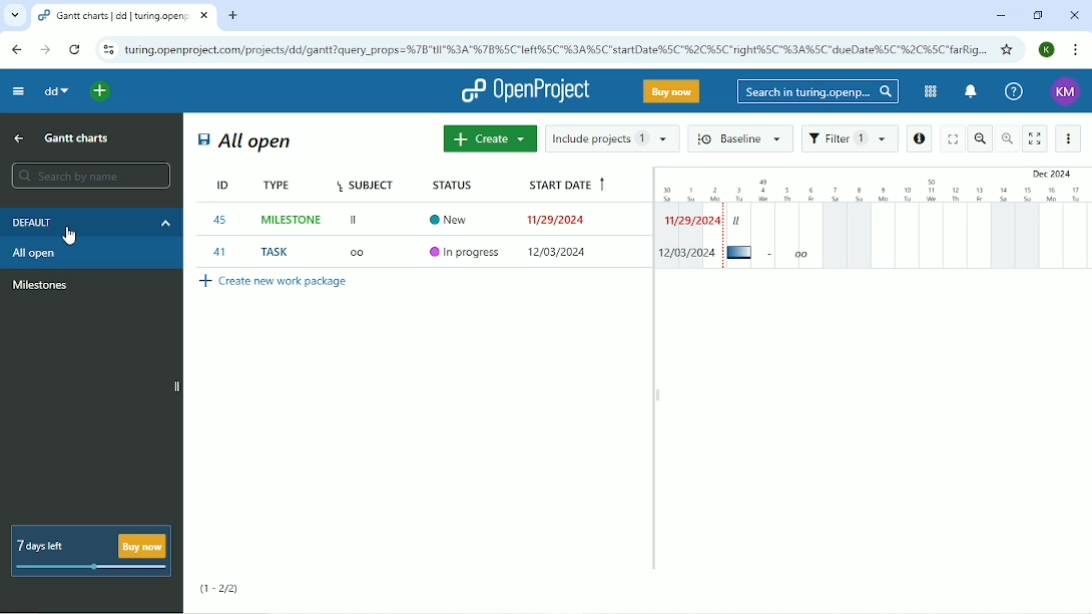  Describe the element at coordinates (1015, 91) in the screenshot. I see `Help` at that location.